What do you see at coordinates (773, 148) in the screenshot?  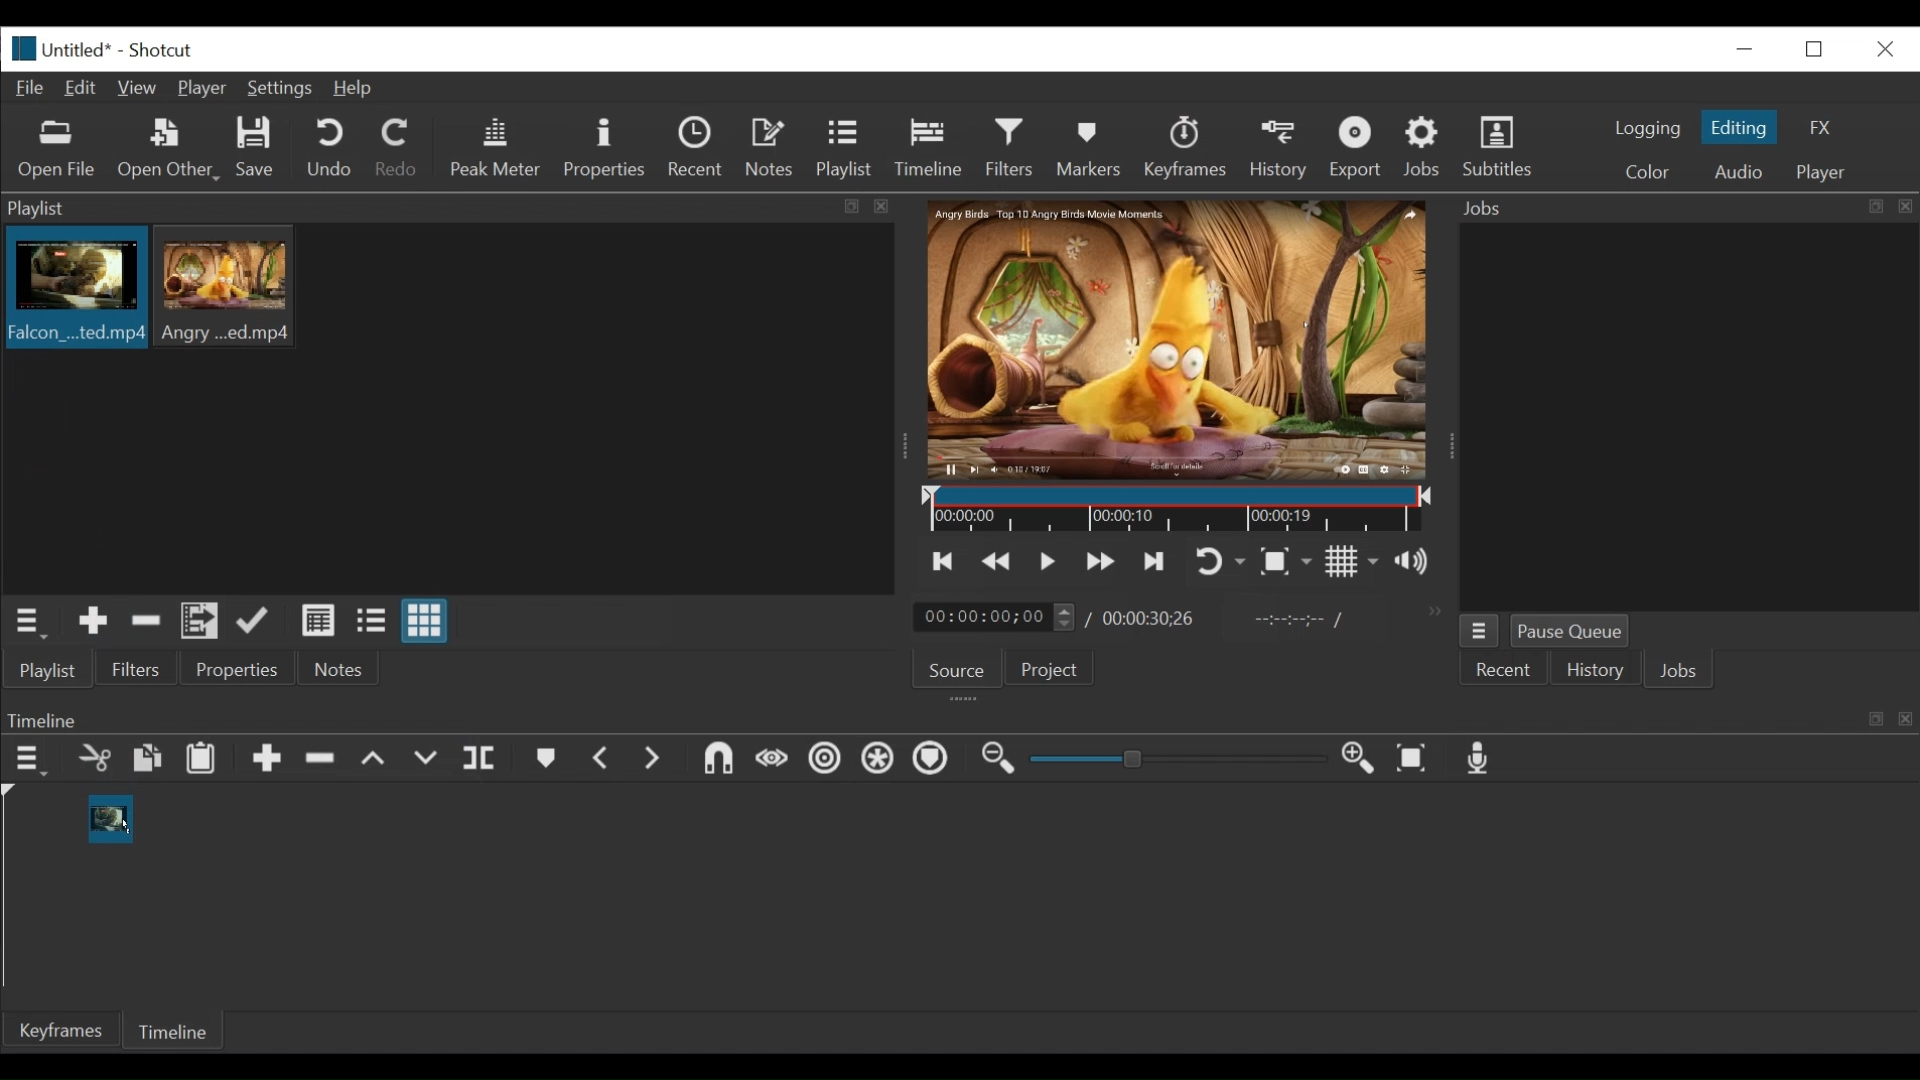 I see `Notes` at bounding box center [773, 148].